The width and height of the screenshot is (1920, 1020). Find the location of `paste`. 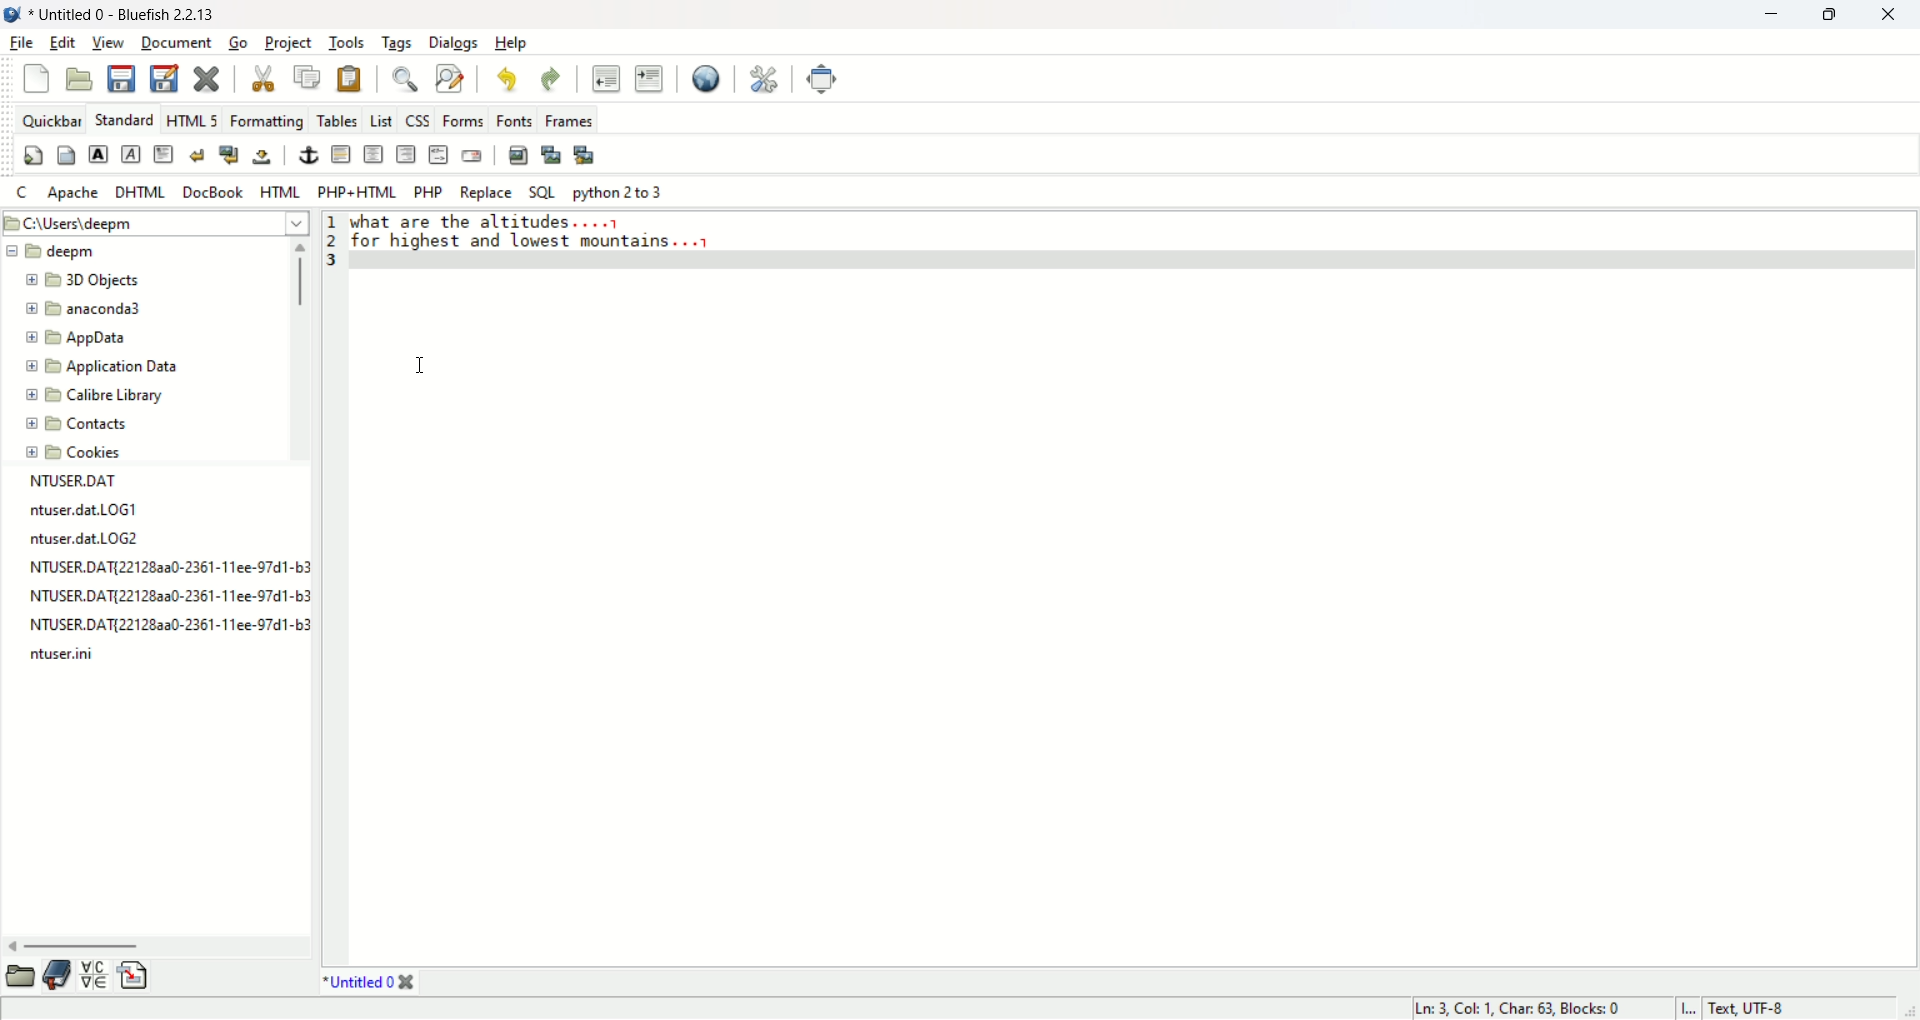

paste is located at coordinates (348, 81).